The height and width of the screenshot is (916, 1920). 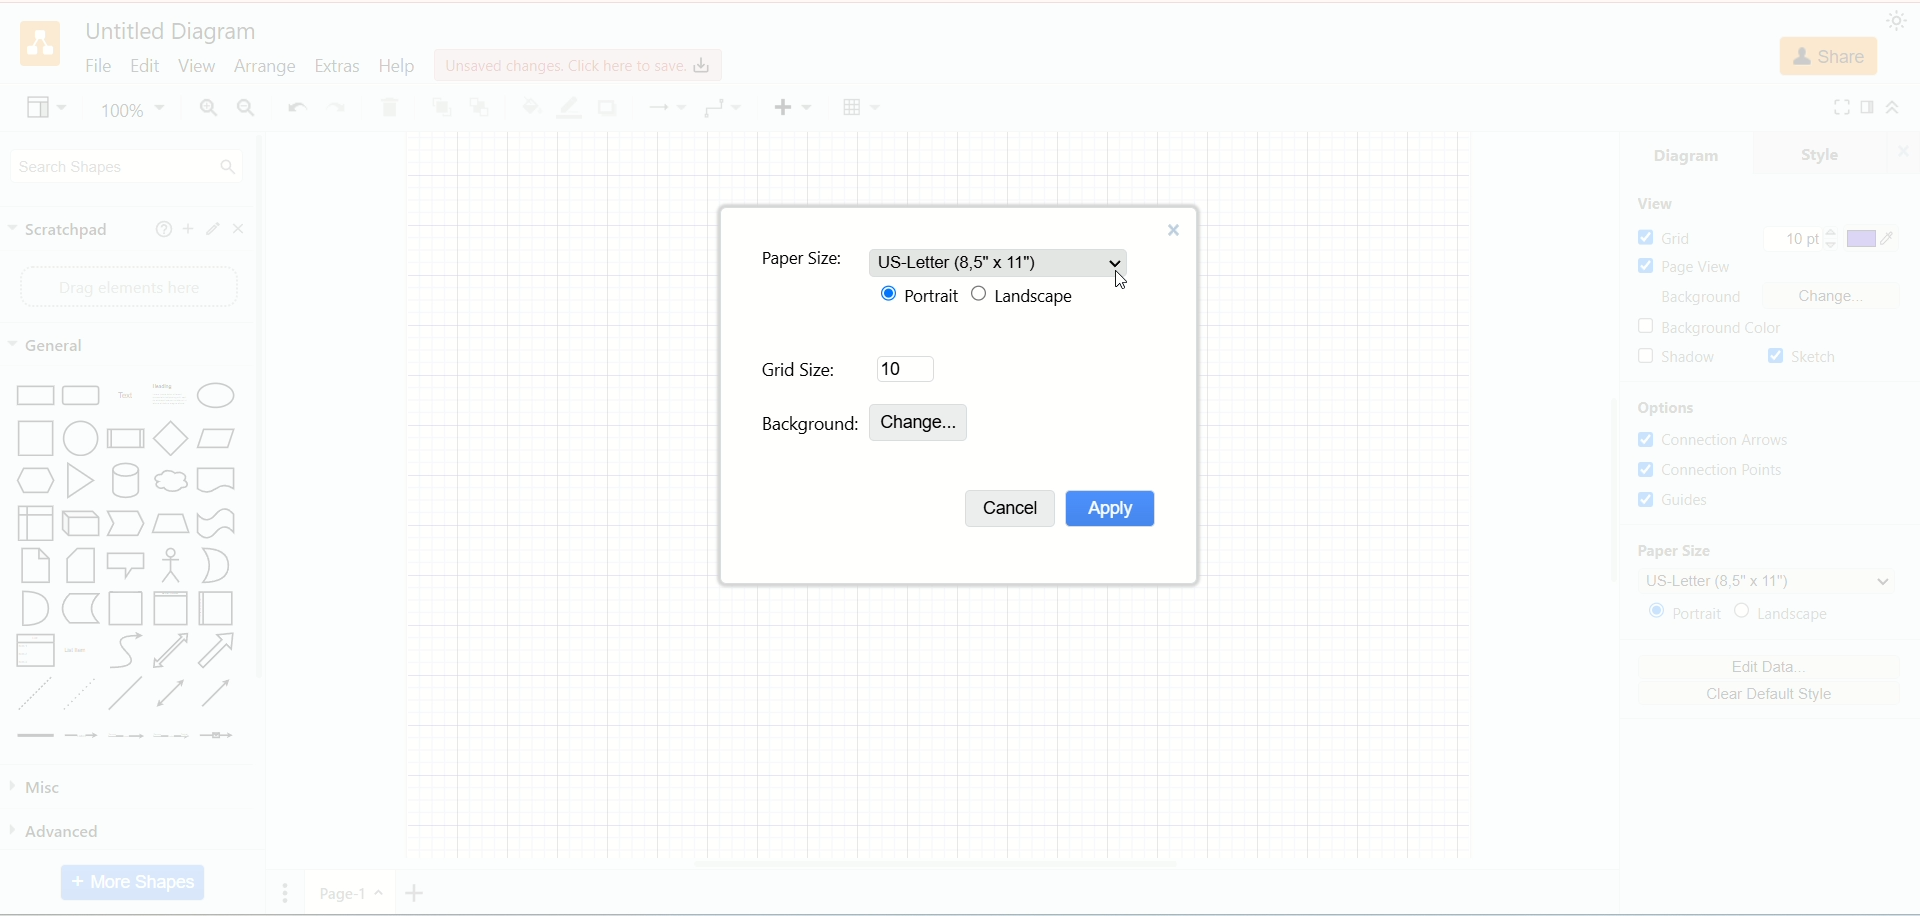 What do you see at coordinates (127, 482) in the screenshot?
I see `Cylinder` at bounding box center [127, 482].